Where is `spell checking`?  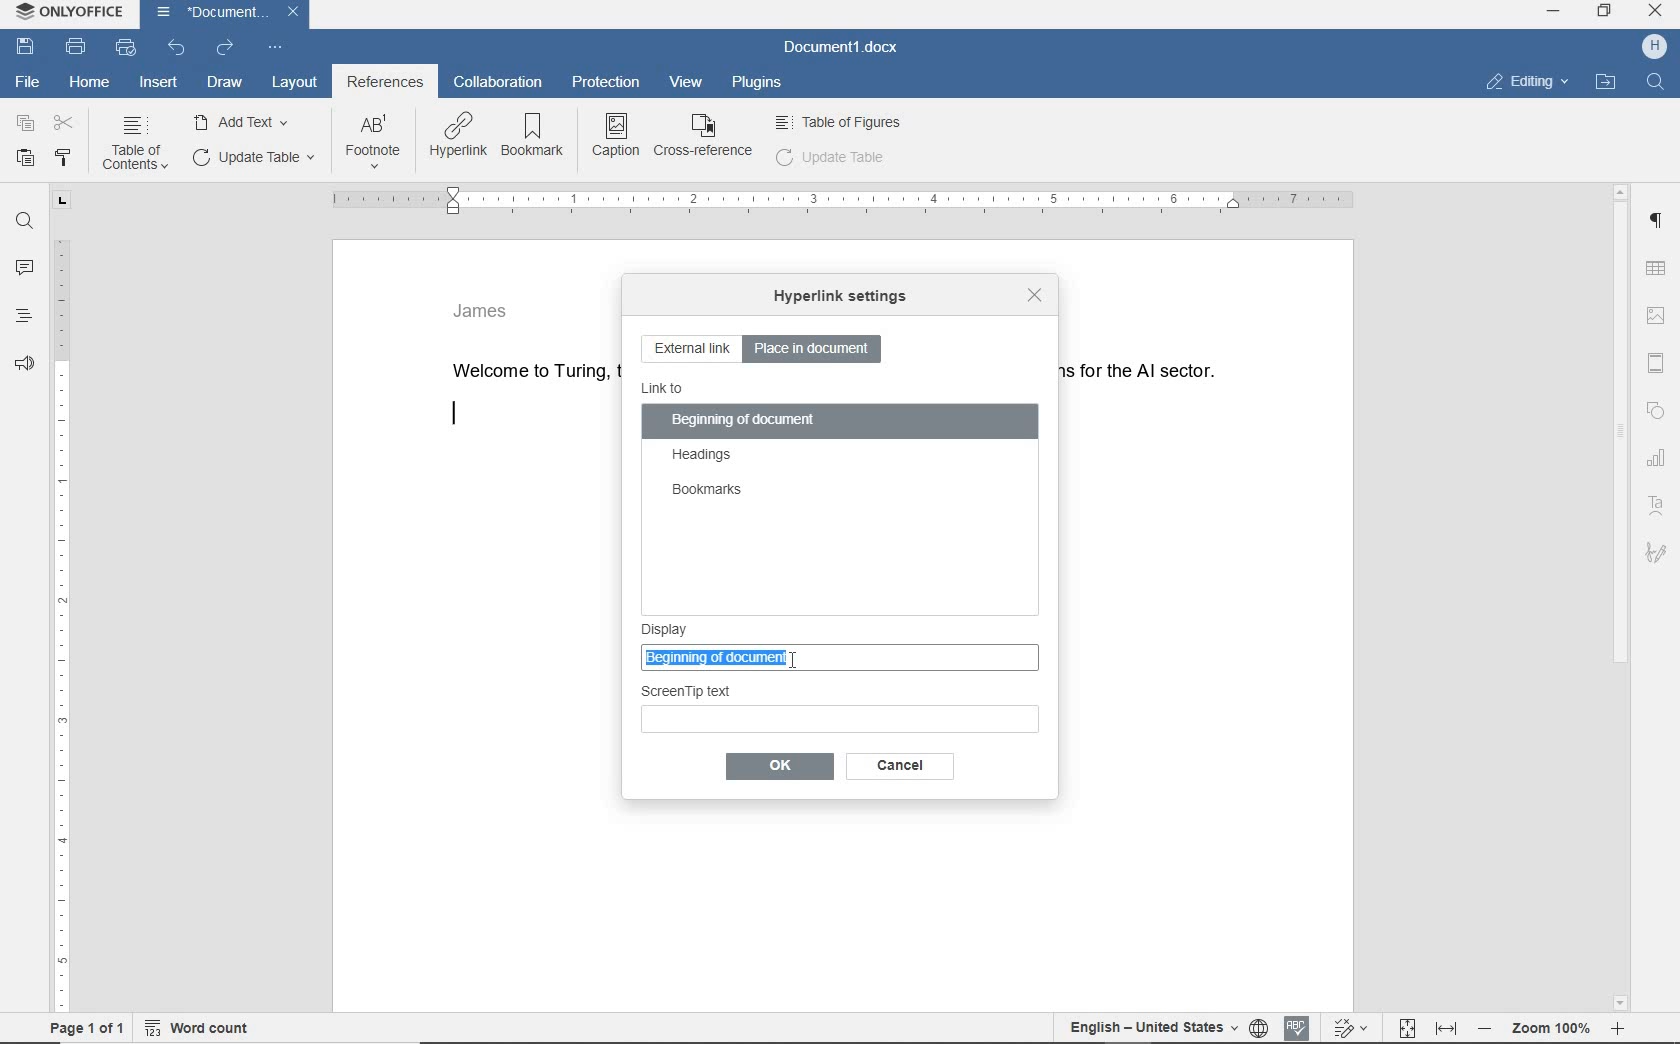
spell checking is located at coordinates (1297, 1027).